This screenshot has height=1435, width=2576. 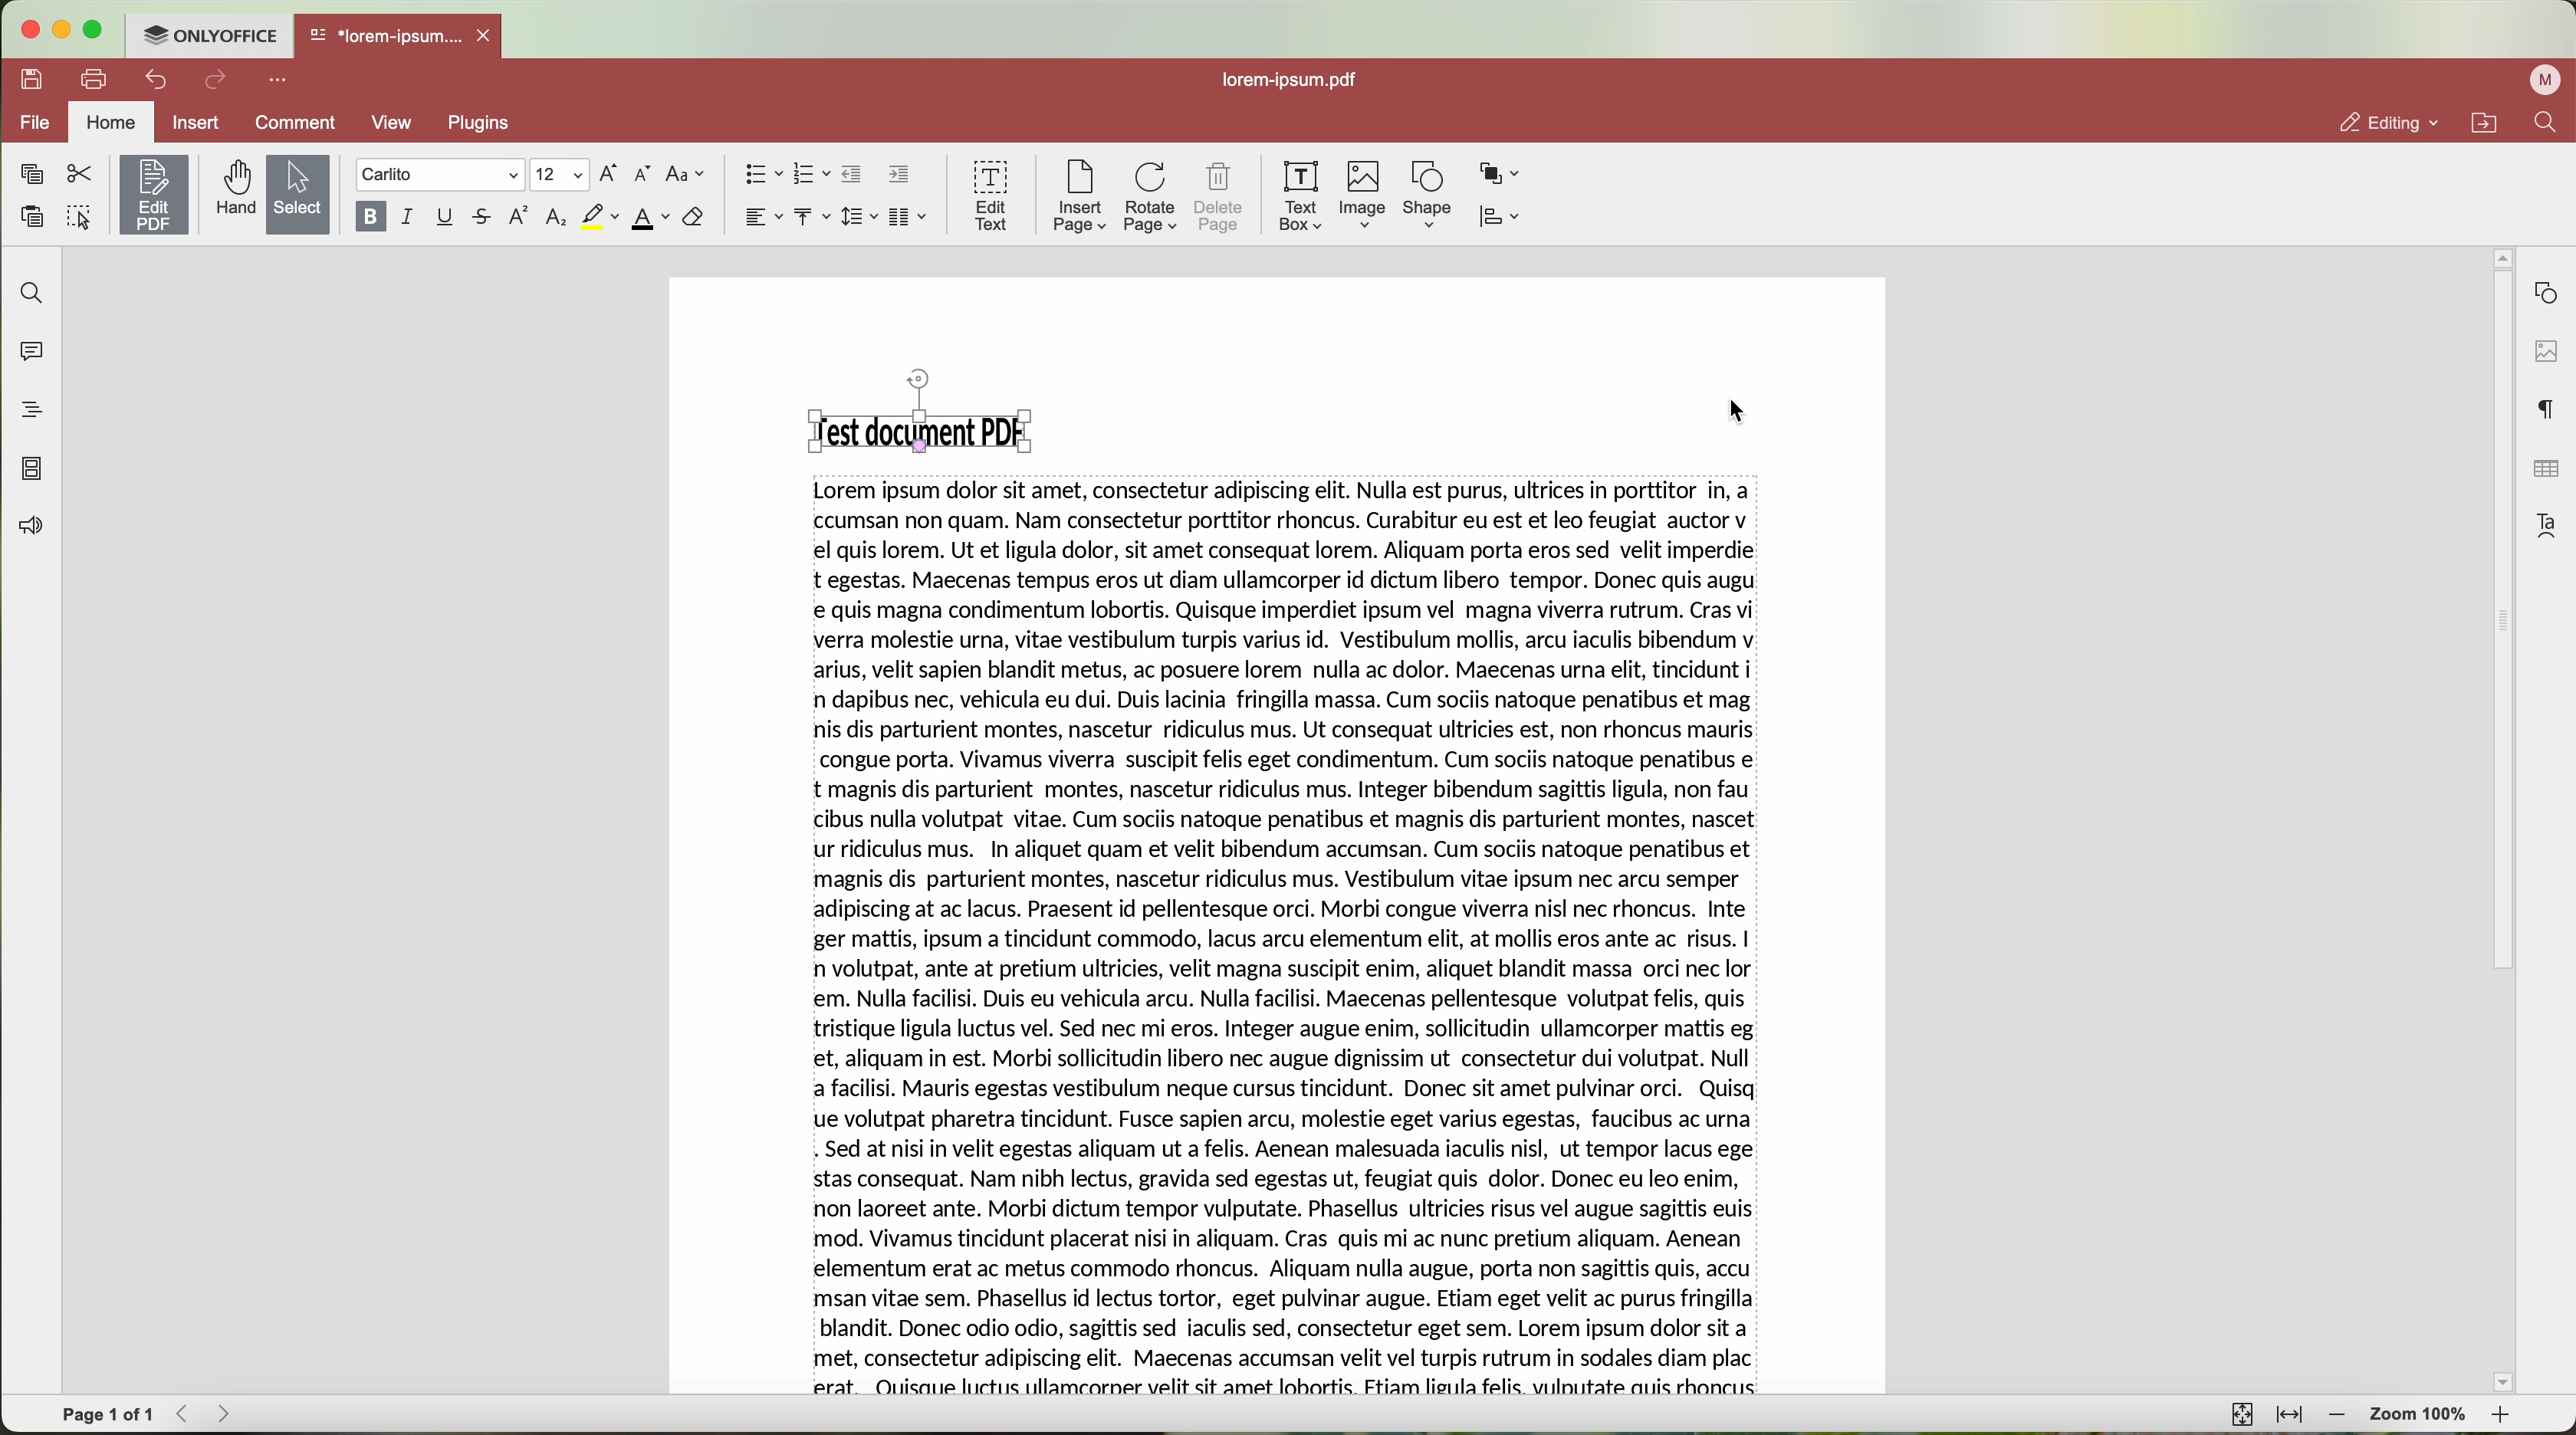 I want to click on line spacing, so click(x=862, y=216).